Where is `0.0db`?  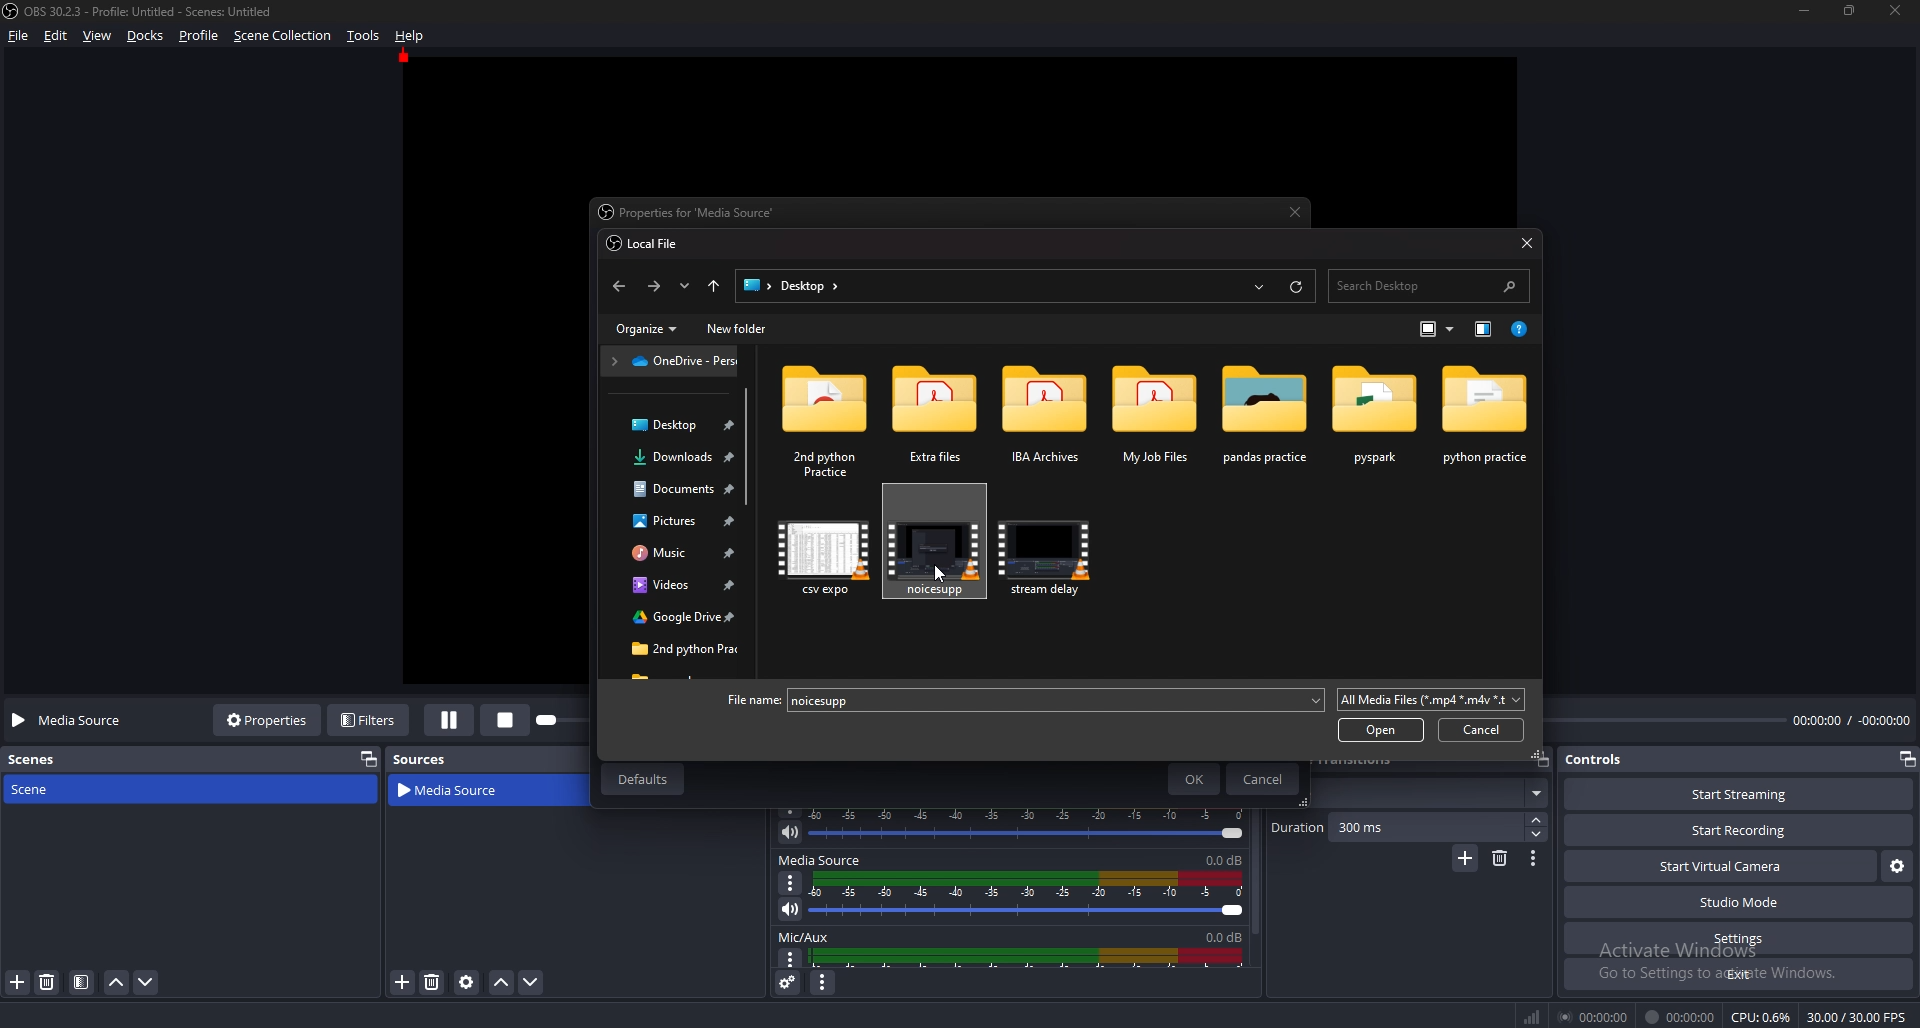 0.0db is located at coordinates (1227, 858).